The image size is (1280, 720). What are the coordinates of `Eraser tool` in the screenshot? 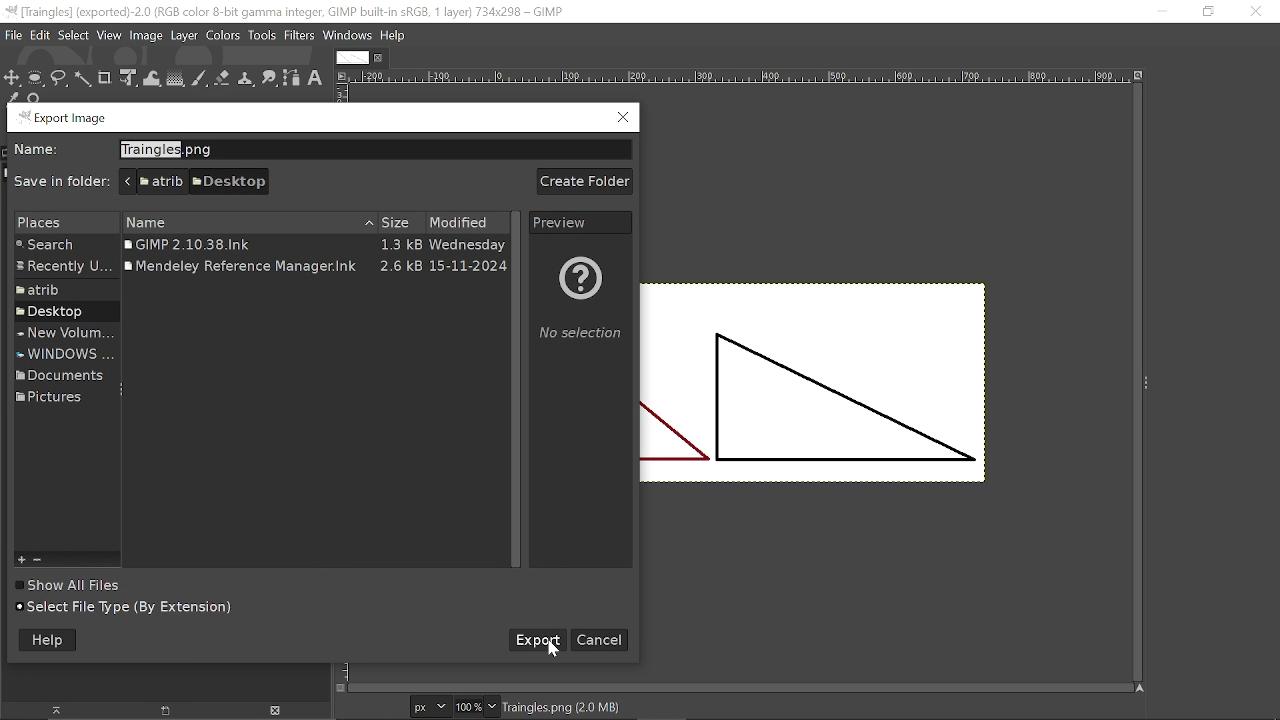 It's located at (223, 80).